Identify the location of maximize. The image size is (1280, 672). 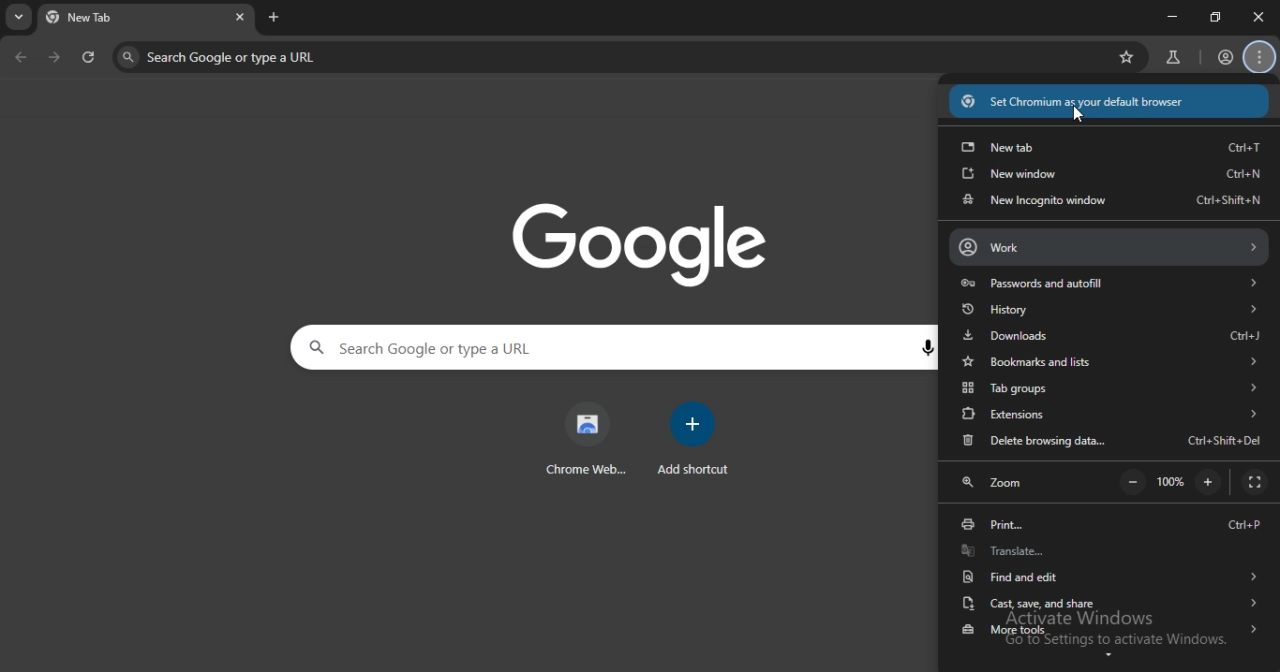
(1214, 16).